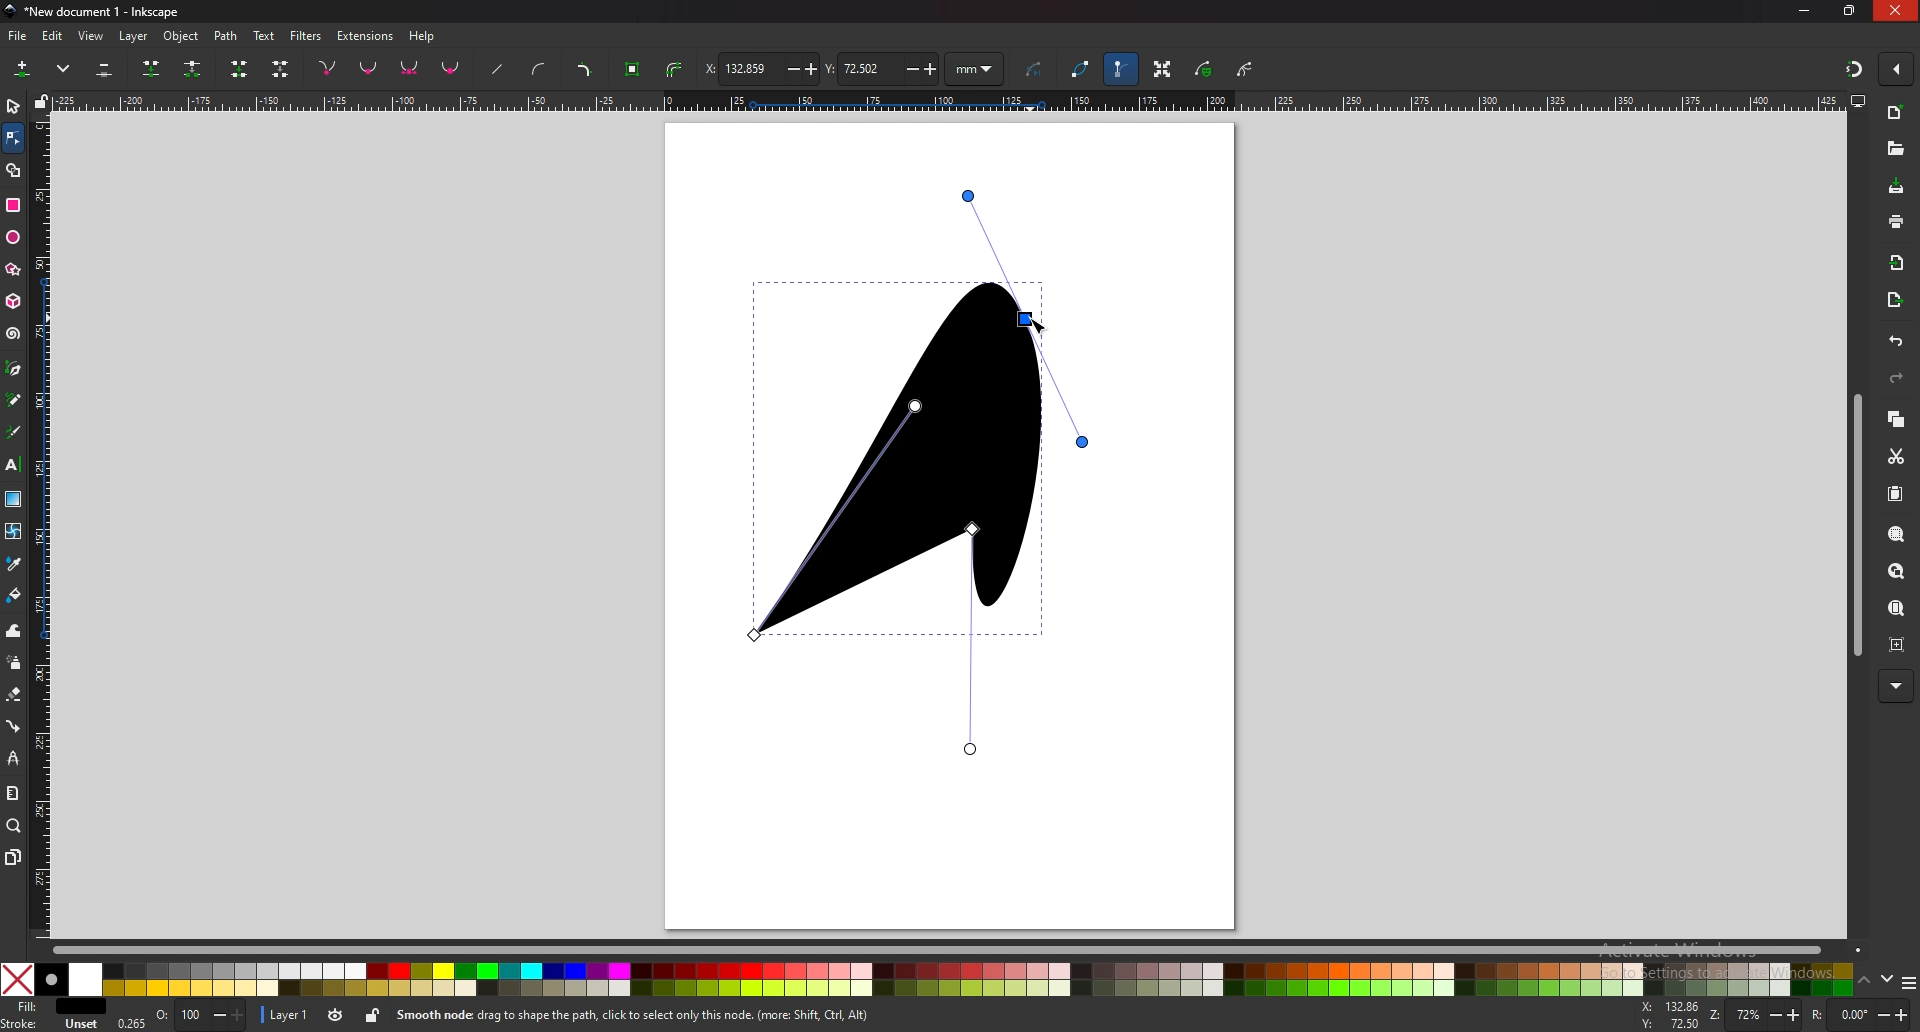 The width and height of the screenshot is (1920, 1032). What do you see at coordinates (1896, 342) in the screenshot?
I see `undo` at bounding box center [1896, 342].